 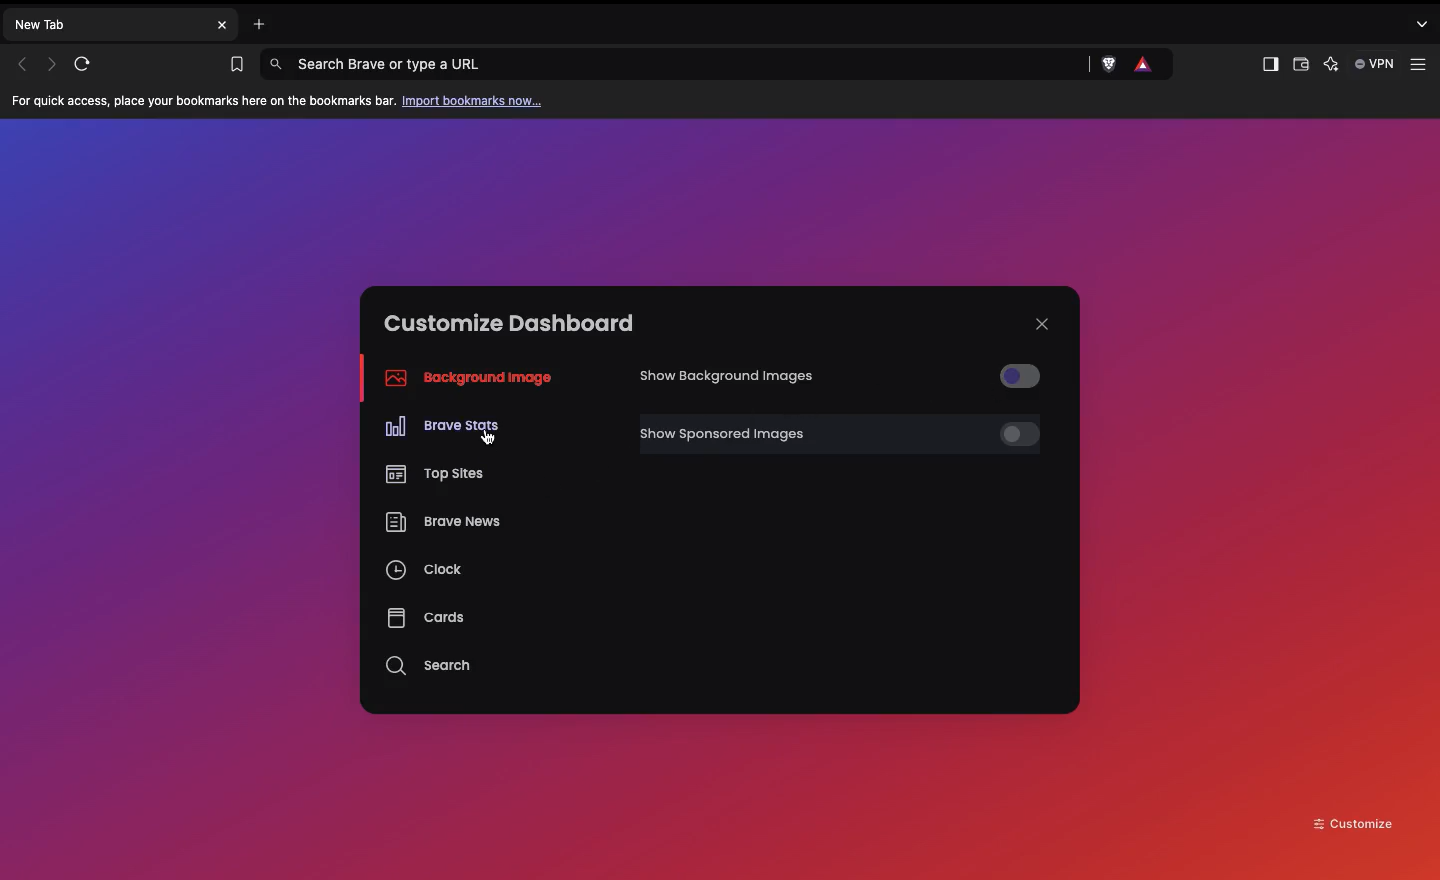 What do you see at coordinates (1354, 822) in the screenshot?
I see `Customize` at bounding box center [1354, 822].